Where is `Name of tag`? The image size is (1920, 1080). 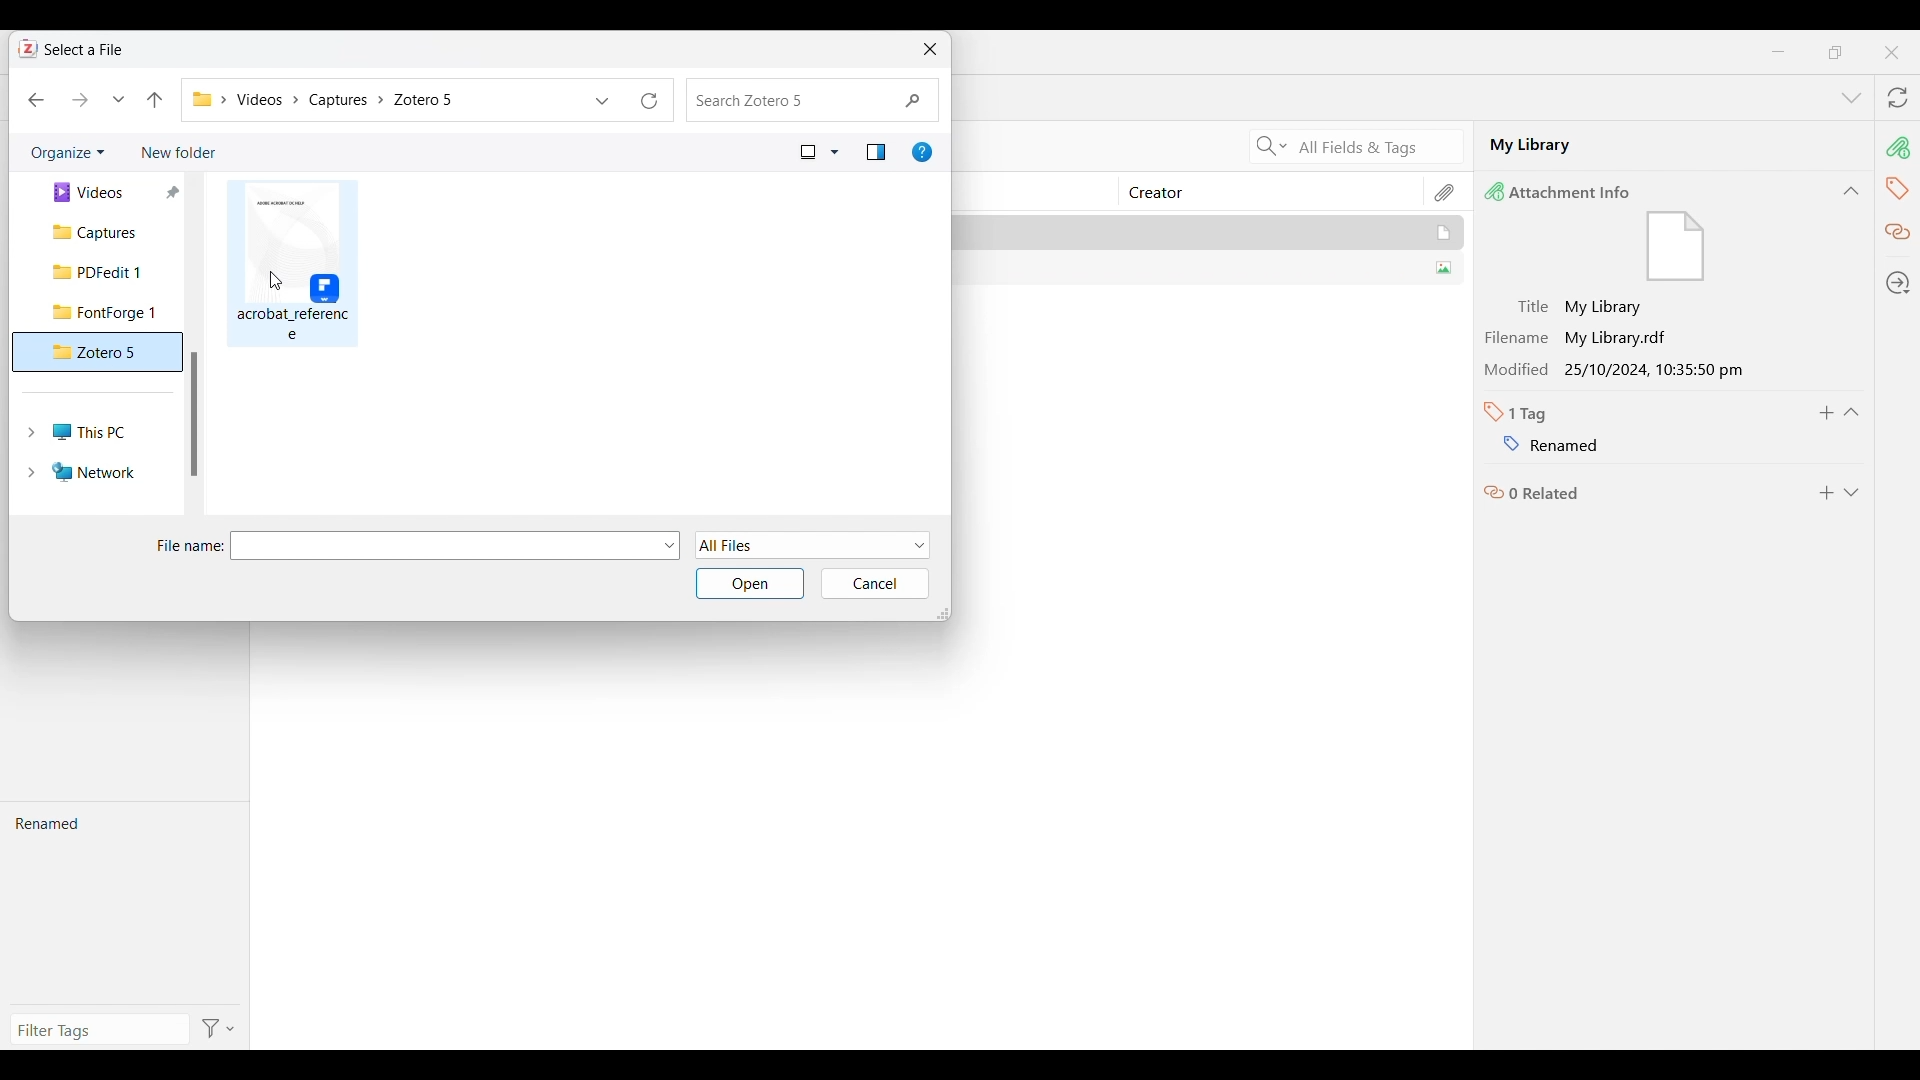
Name of tag is located at coordinates (1539, 442).